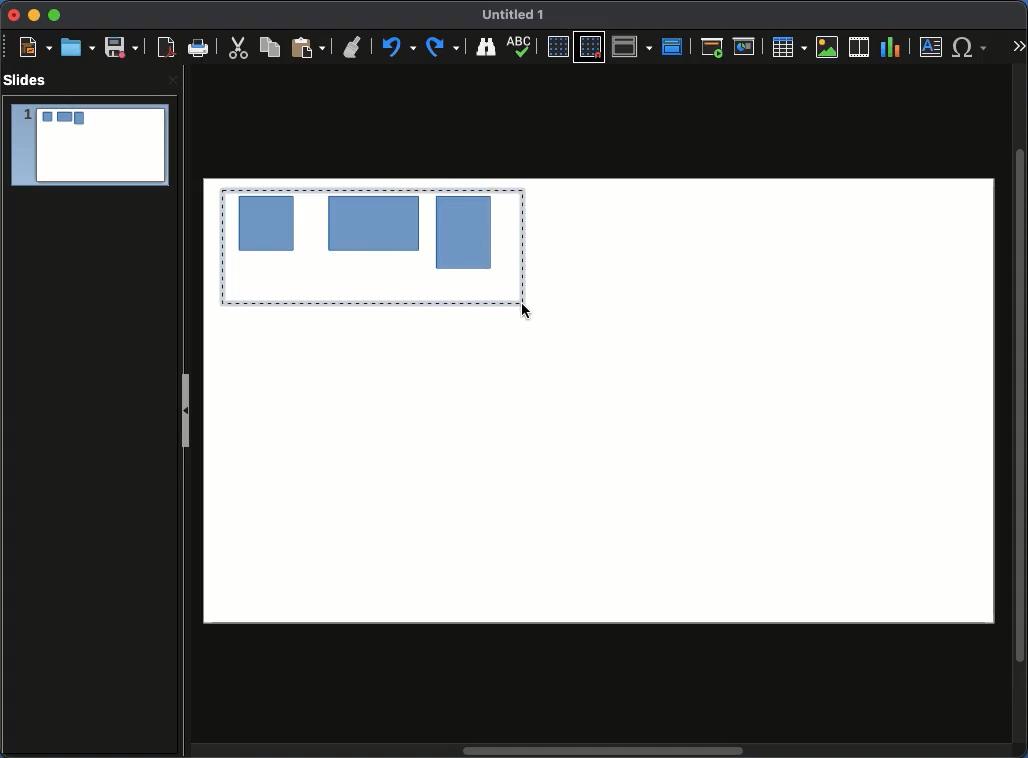  What do you see at coordinates (859, 46) in the screenshot?
I see `Insert audio or video` at bounding box center [859, 46].